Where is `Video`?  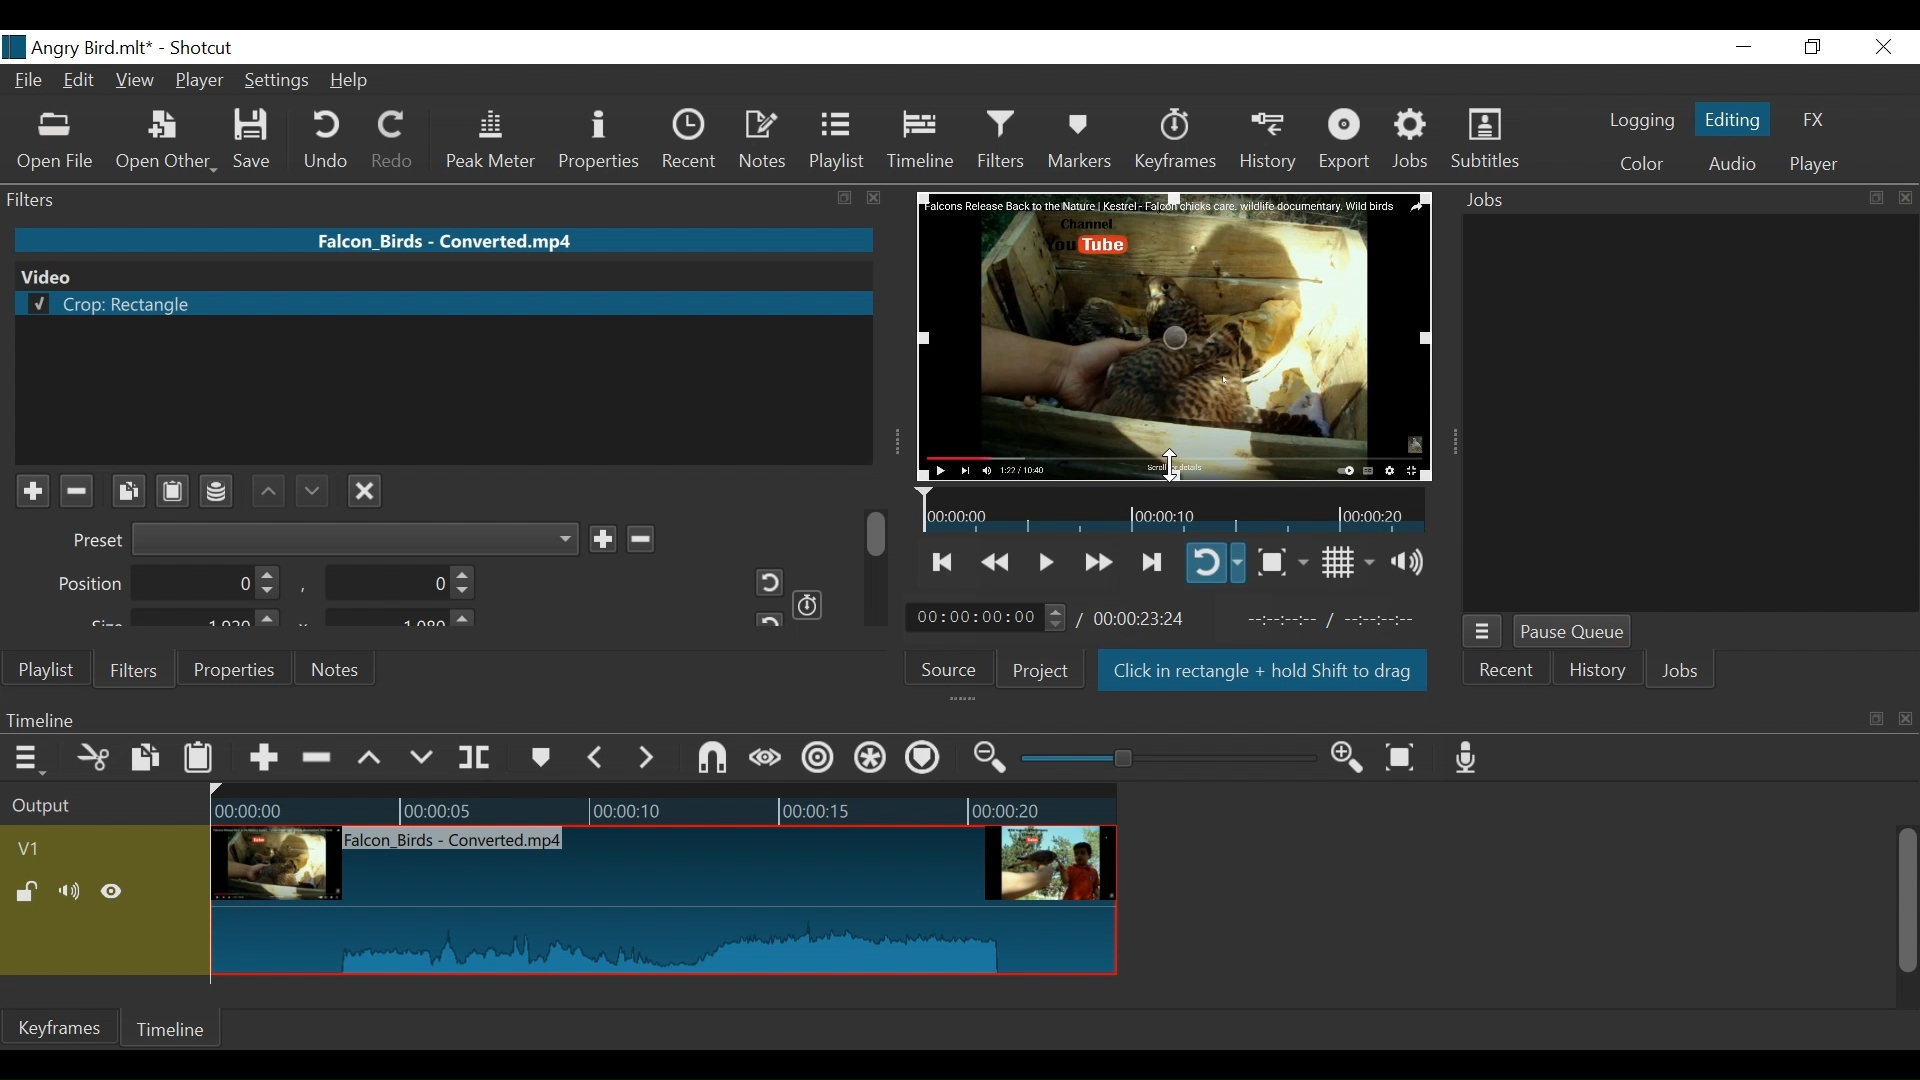 Video is located at coordinates (440, 275).